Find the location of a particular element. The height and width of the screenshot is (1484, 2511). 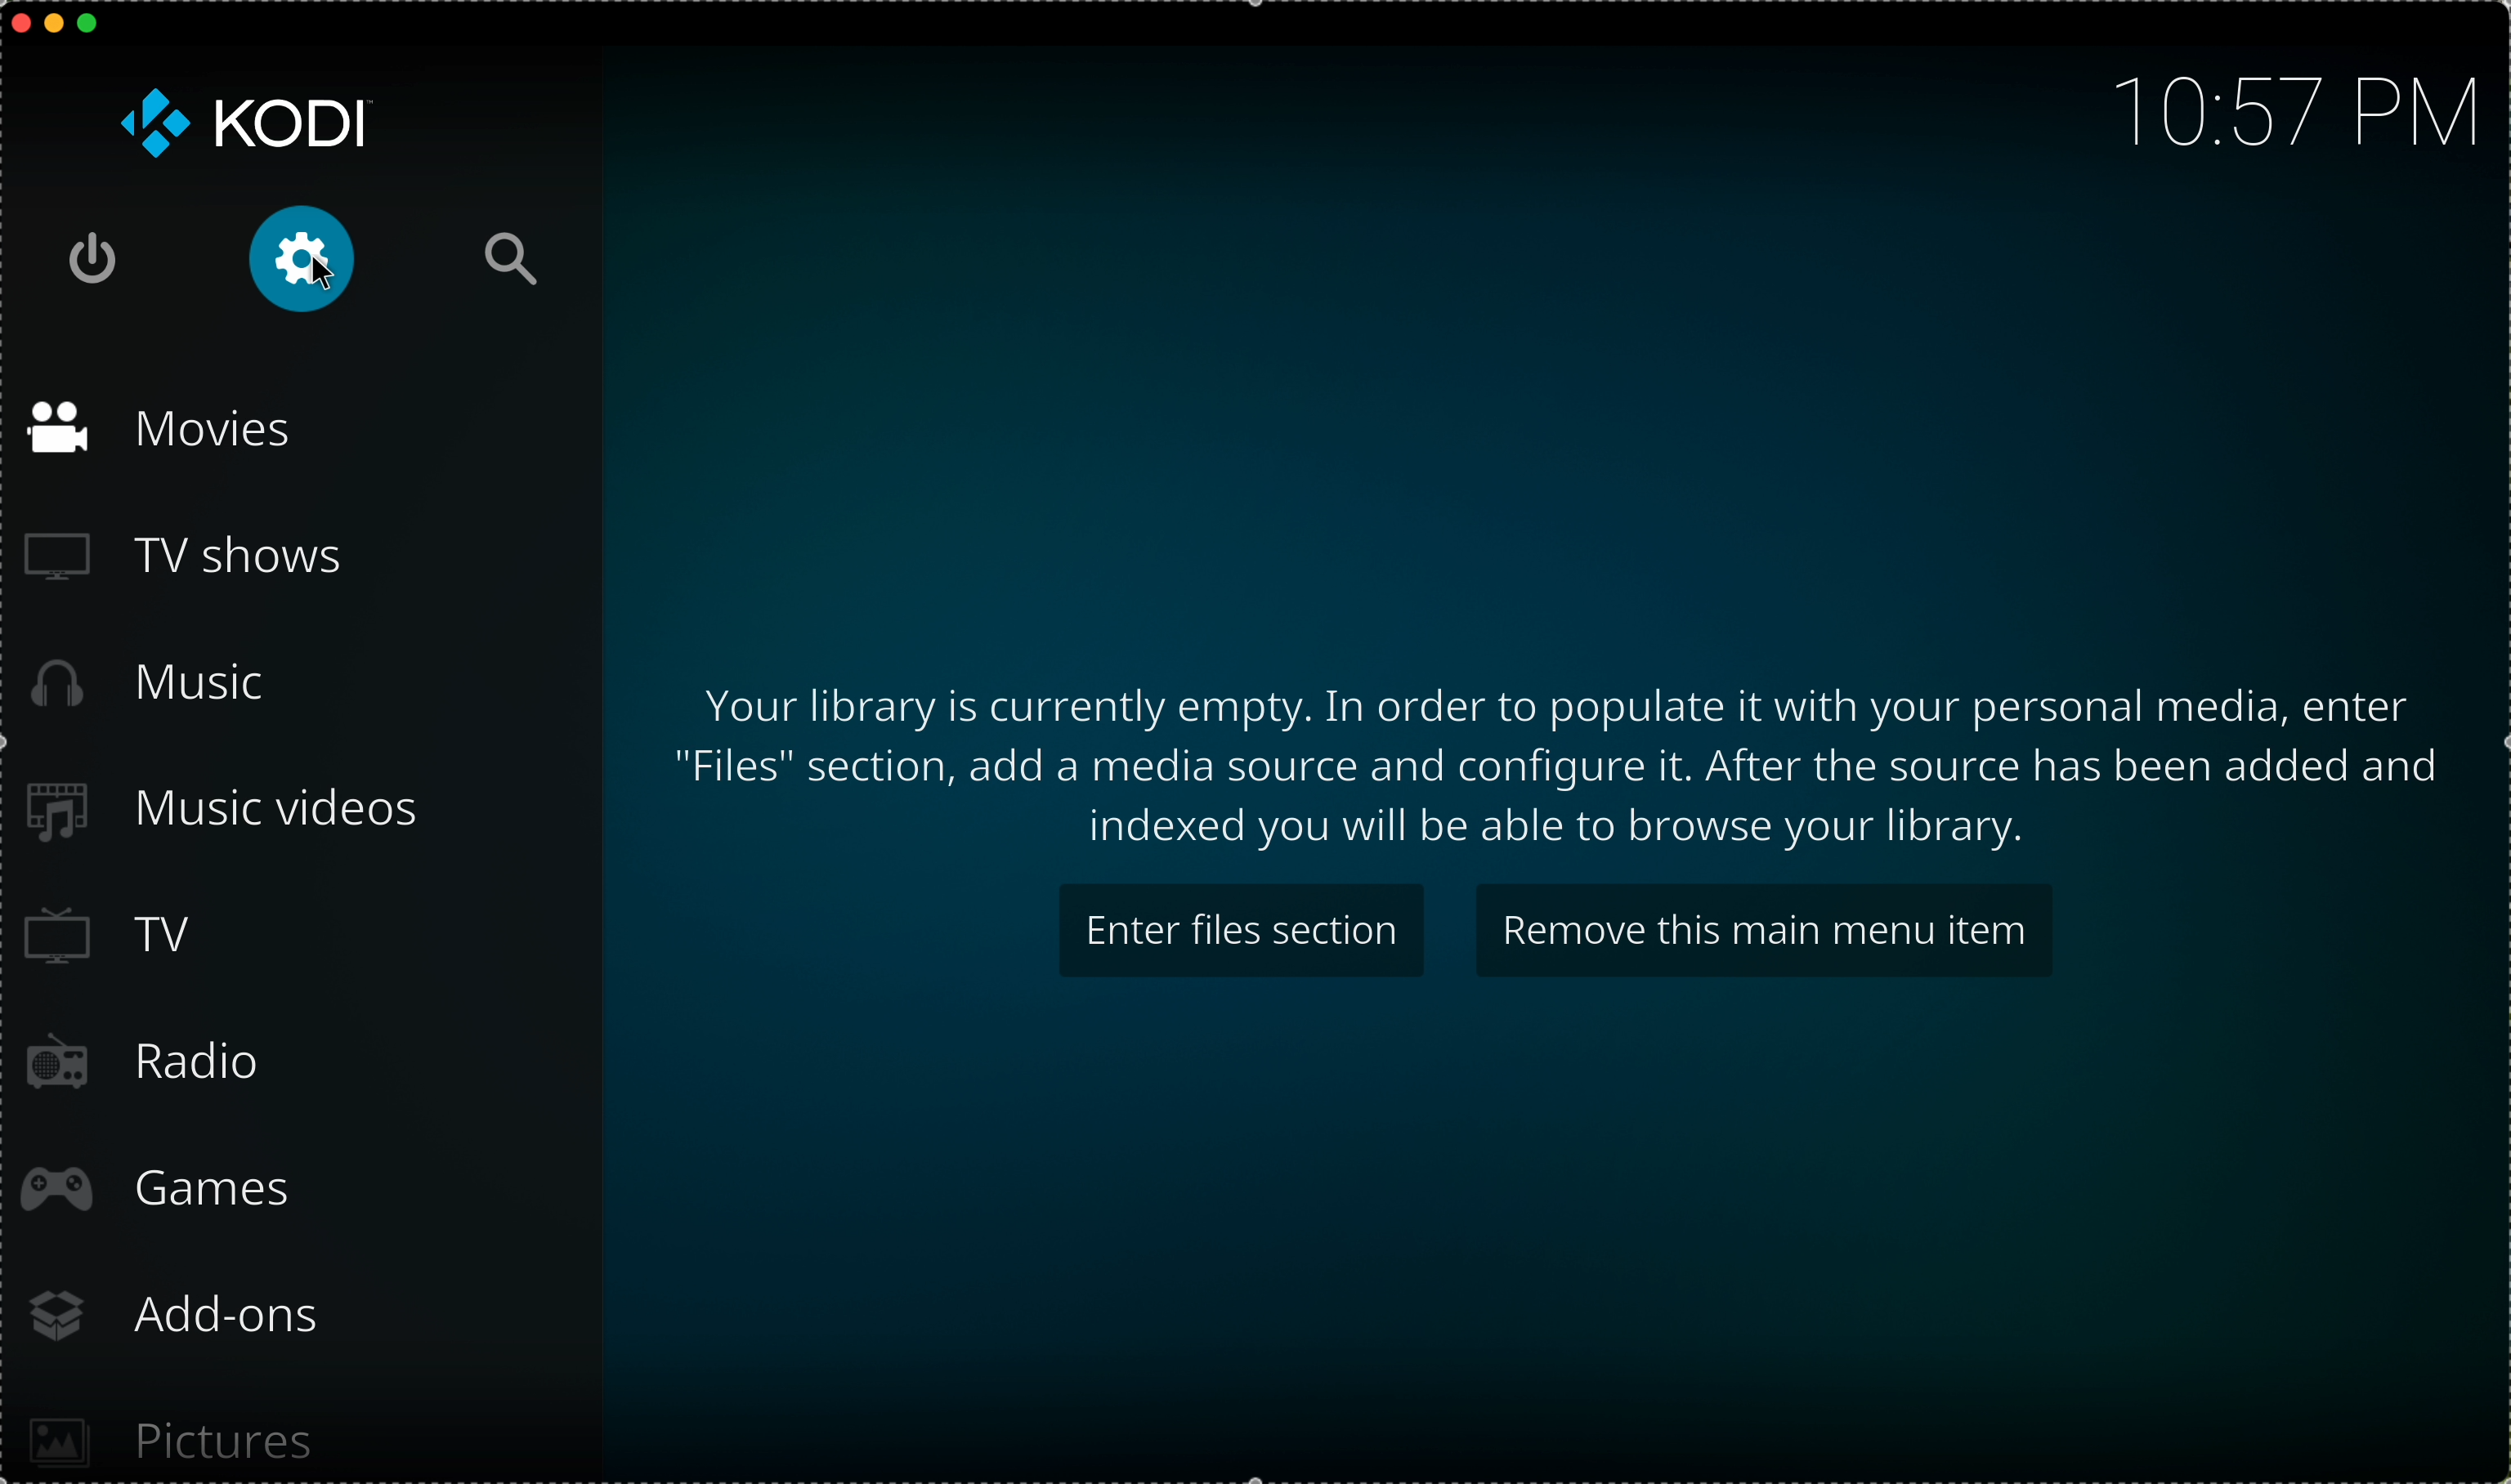

remove this main menu item is located at coordinates (1761, 928).